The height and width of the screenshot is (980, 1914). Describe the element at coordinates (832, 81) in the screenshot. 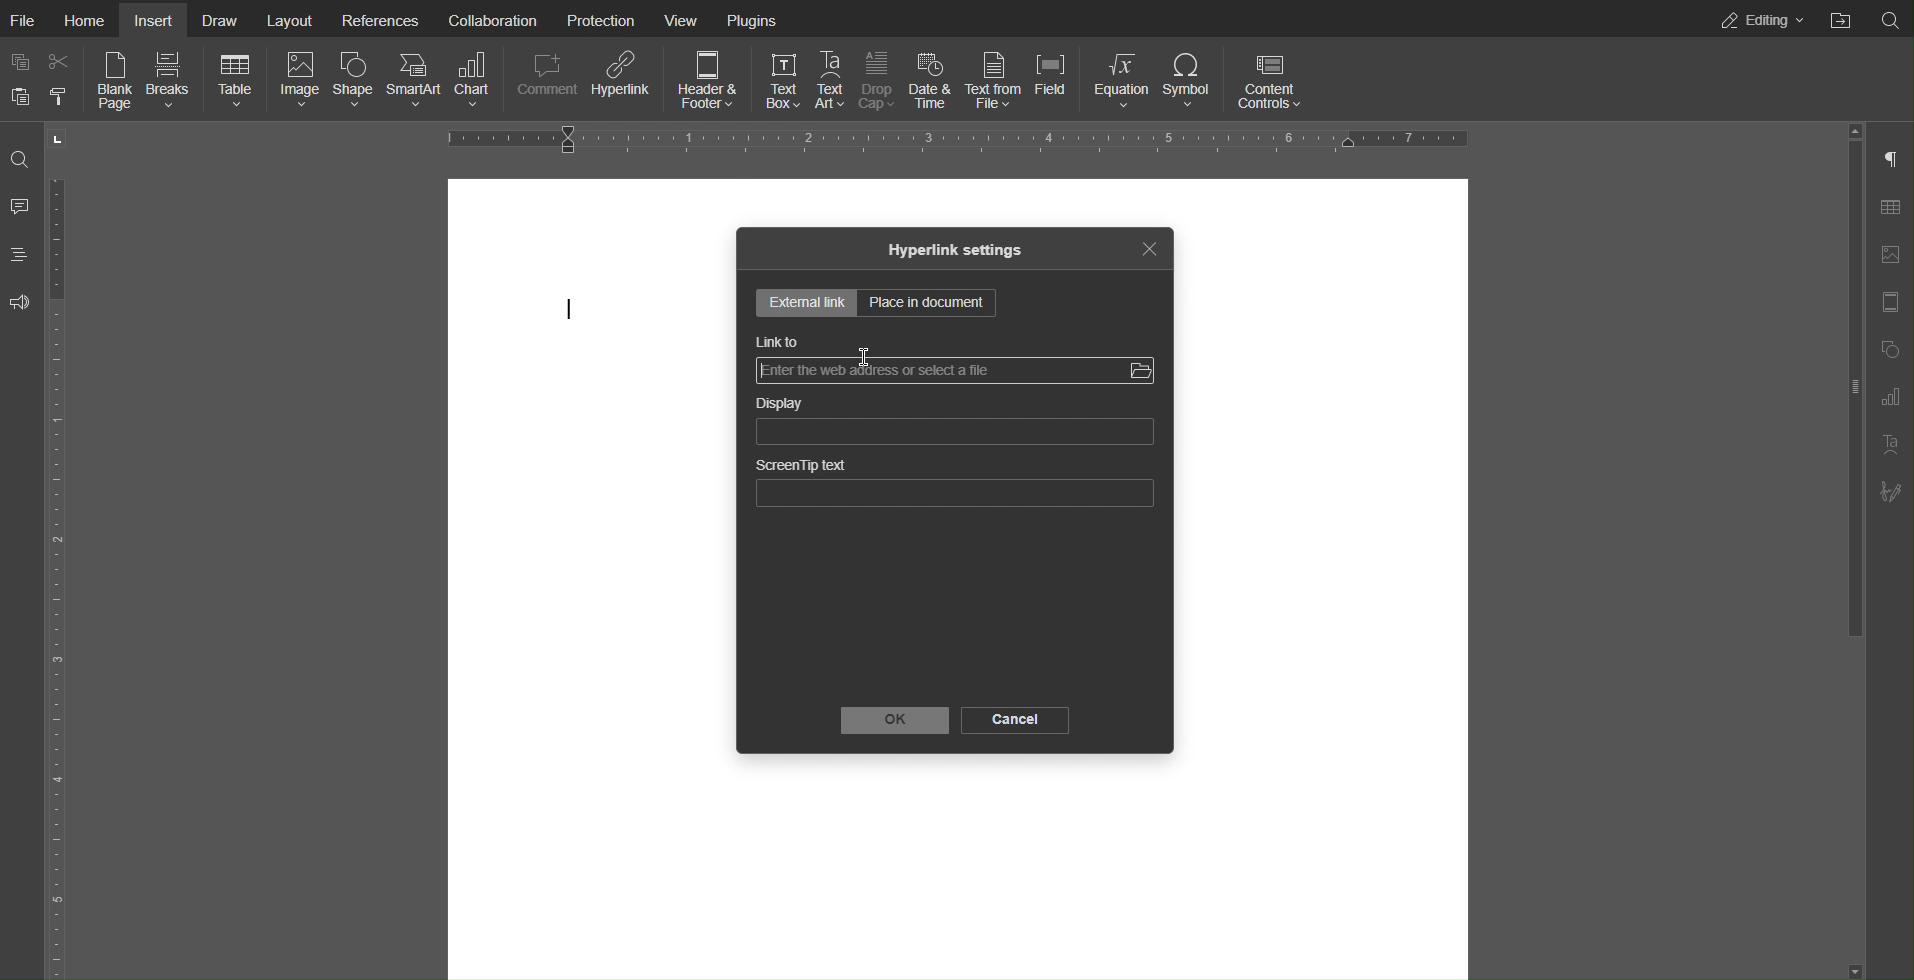

I see `Text Art` at that location.